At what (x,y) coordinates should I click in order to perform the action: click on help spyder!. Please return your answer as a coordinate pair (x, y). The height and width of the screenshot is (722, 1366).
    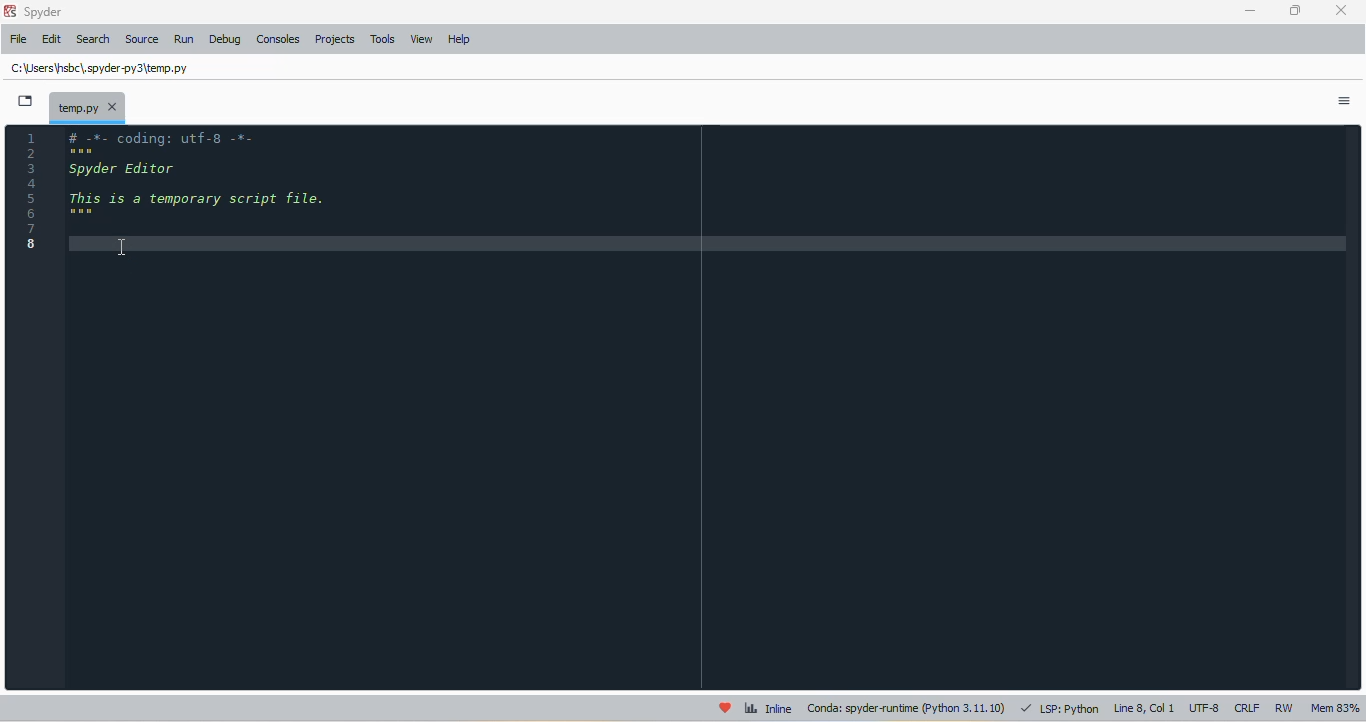
    Looking at the image, I should click on (725, 707).